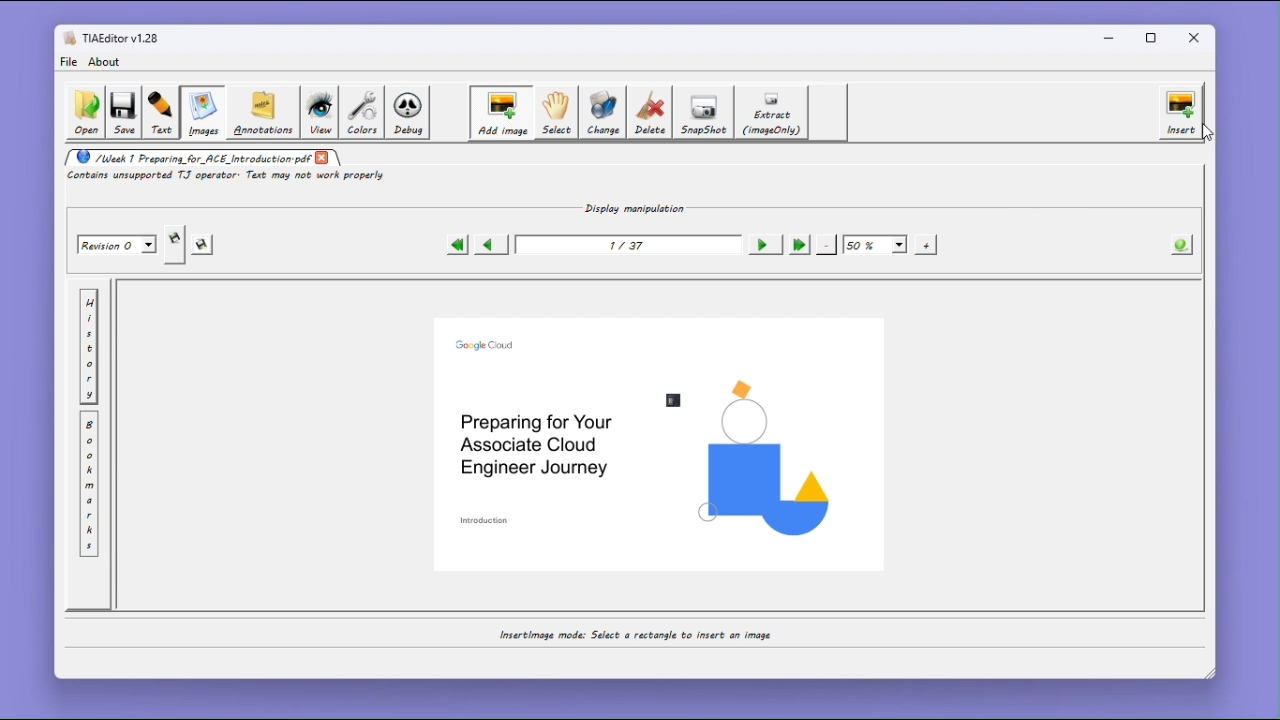 This screenshot has height=720, width=1280. I want to click on image file, so click(676, 400).